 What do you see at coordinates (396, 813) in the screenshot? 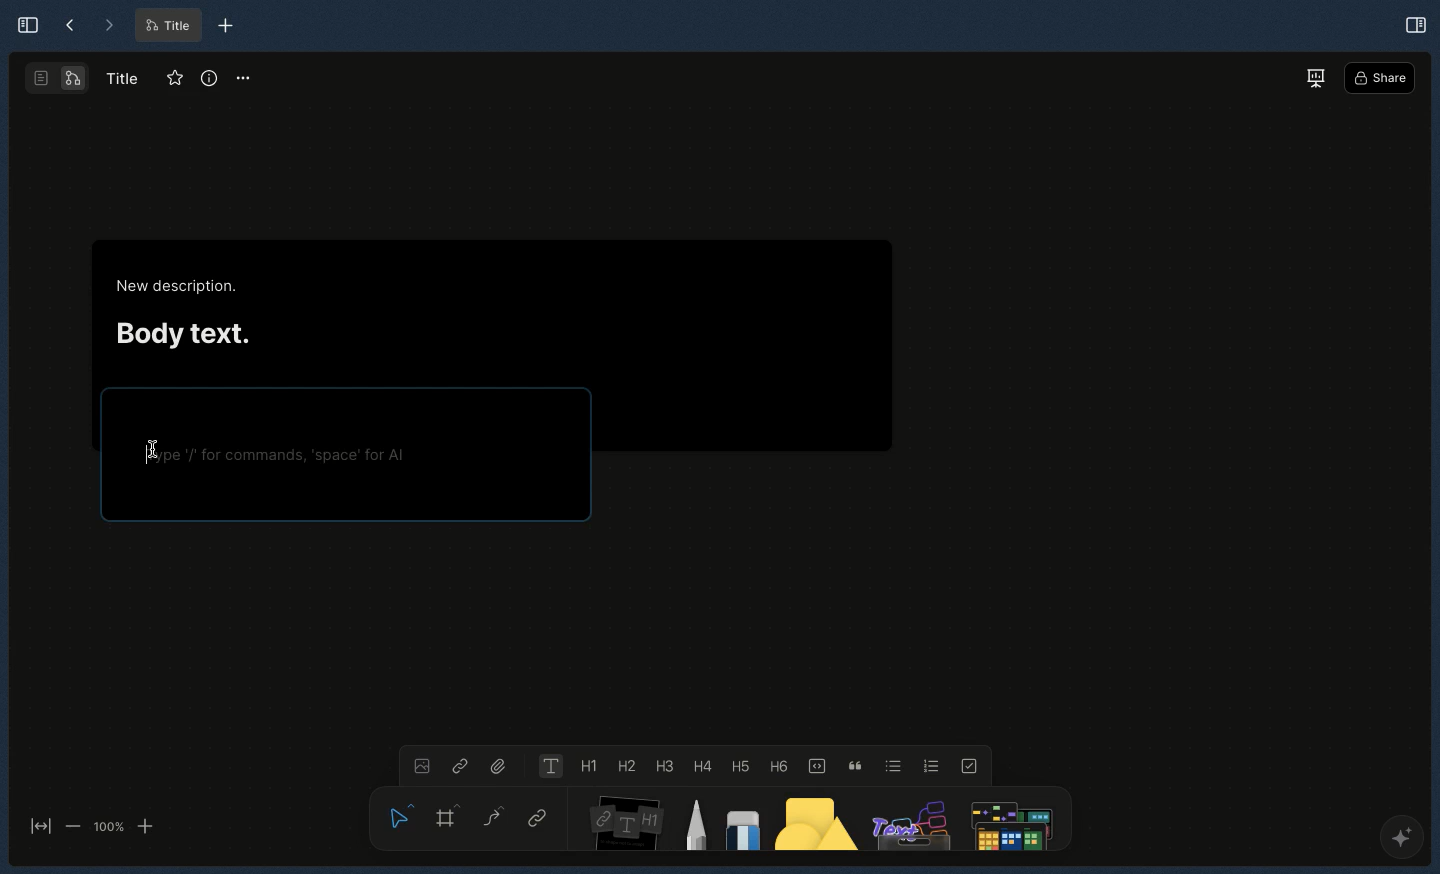
I see `Hand` at bounding box center [396, 813].